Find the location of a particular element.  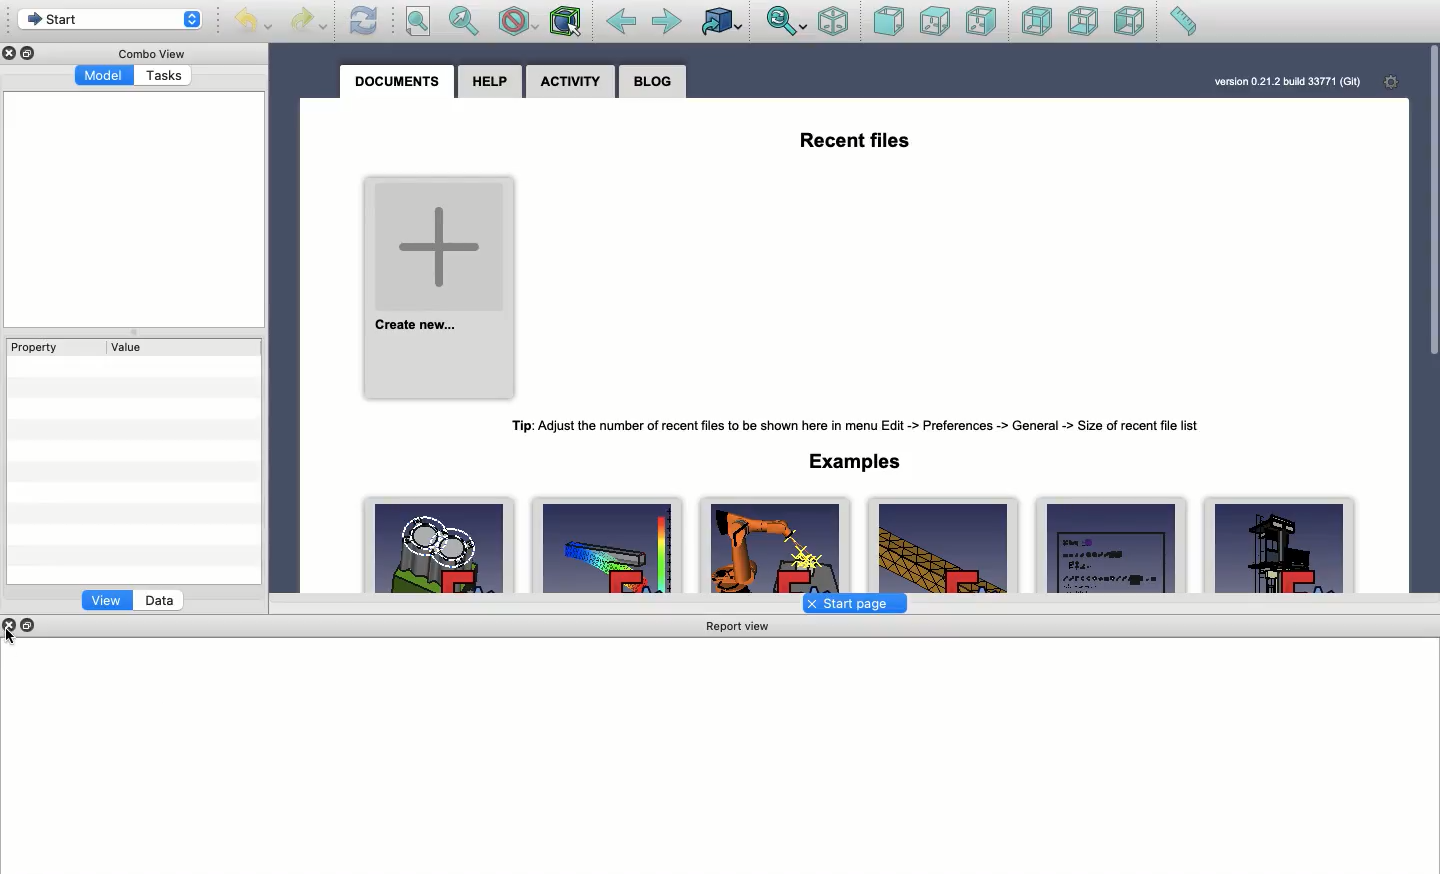

Blog is located at coordinates (653, 81).